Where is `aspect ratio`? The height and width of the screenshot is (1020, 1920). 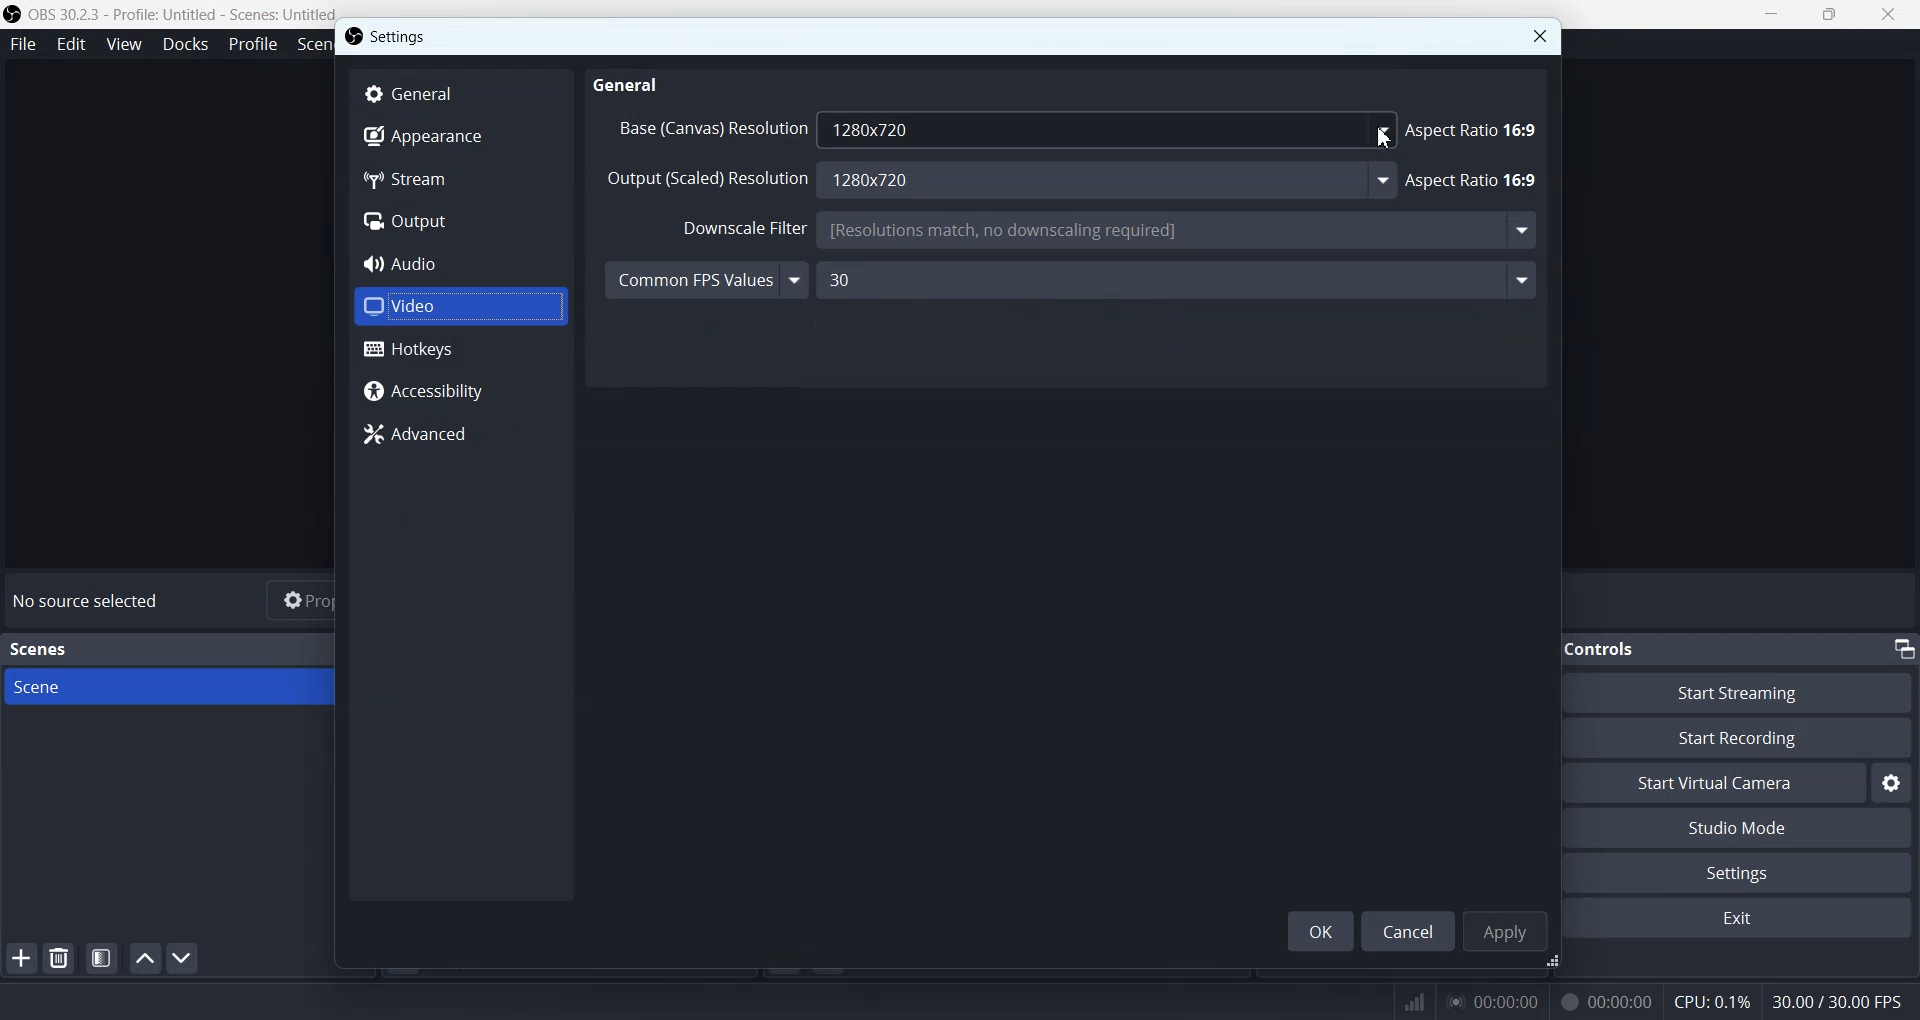 aspect ratio is located at coordinates (1479, 124).